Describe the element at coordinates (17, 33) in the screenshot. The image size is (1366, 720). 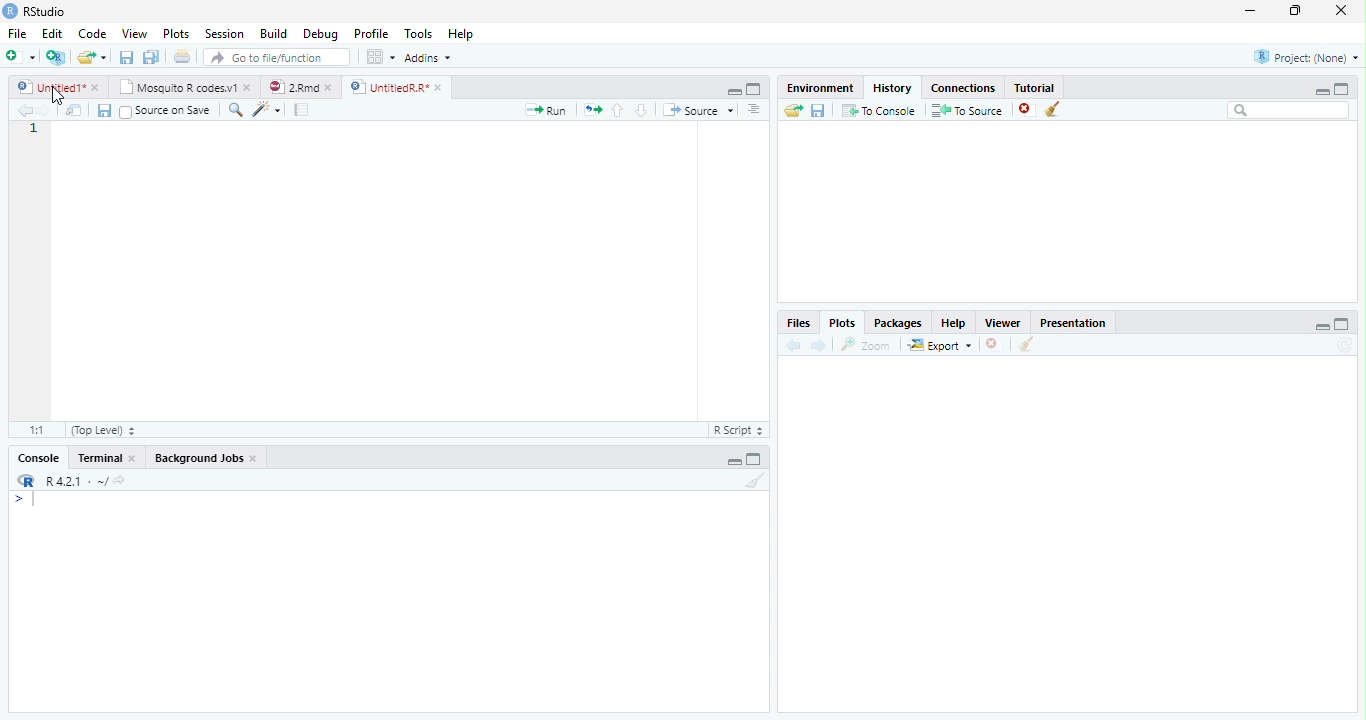
I see `File` at that location.